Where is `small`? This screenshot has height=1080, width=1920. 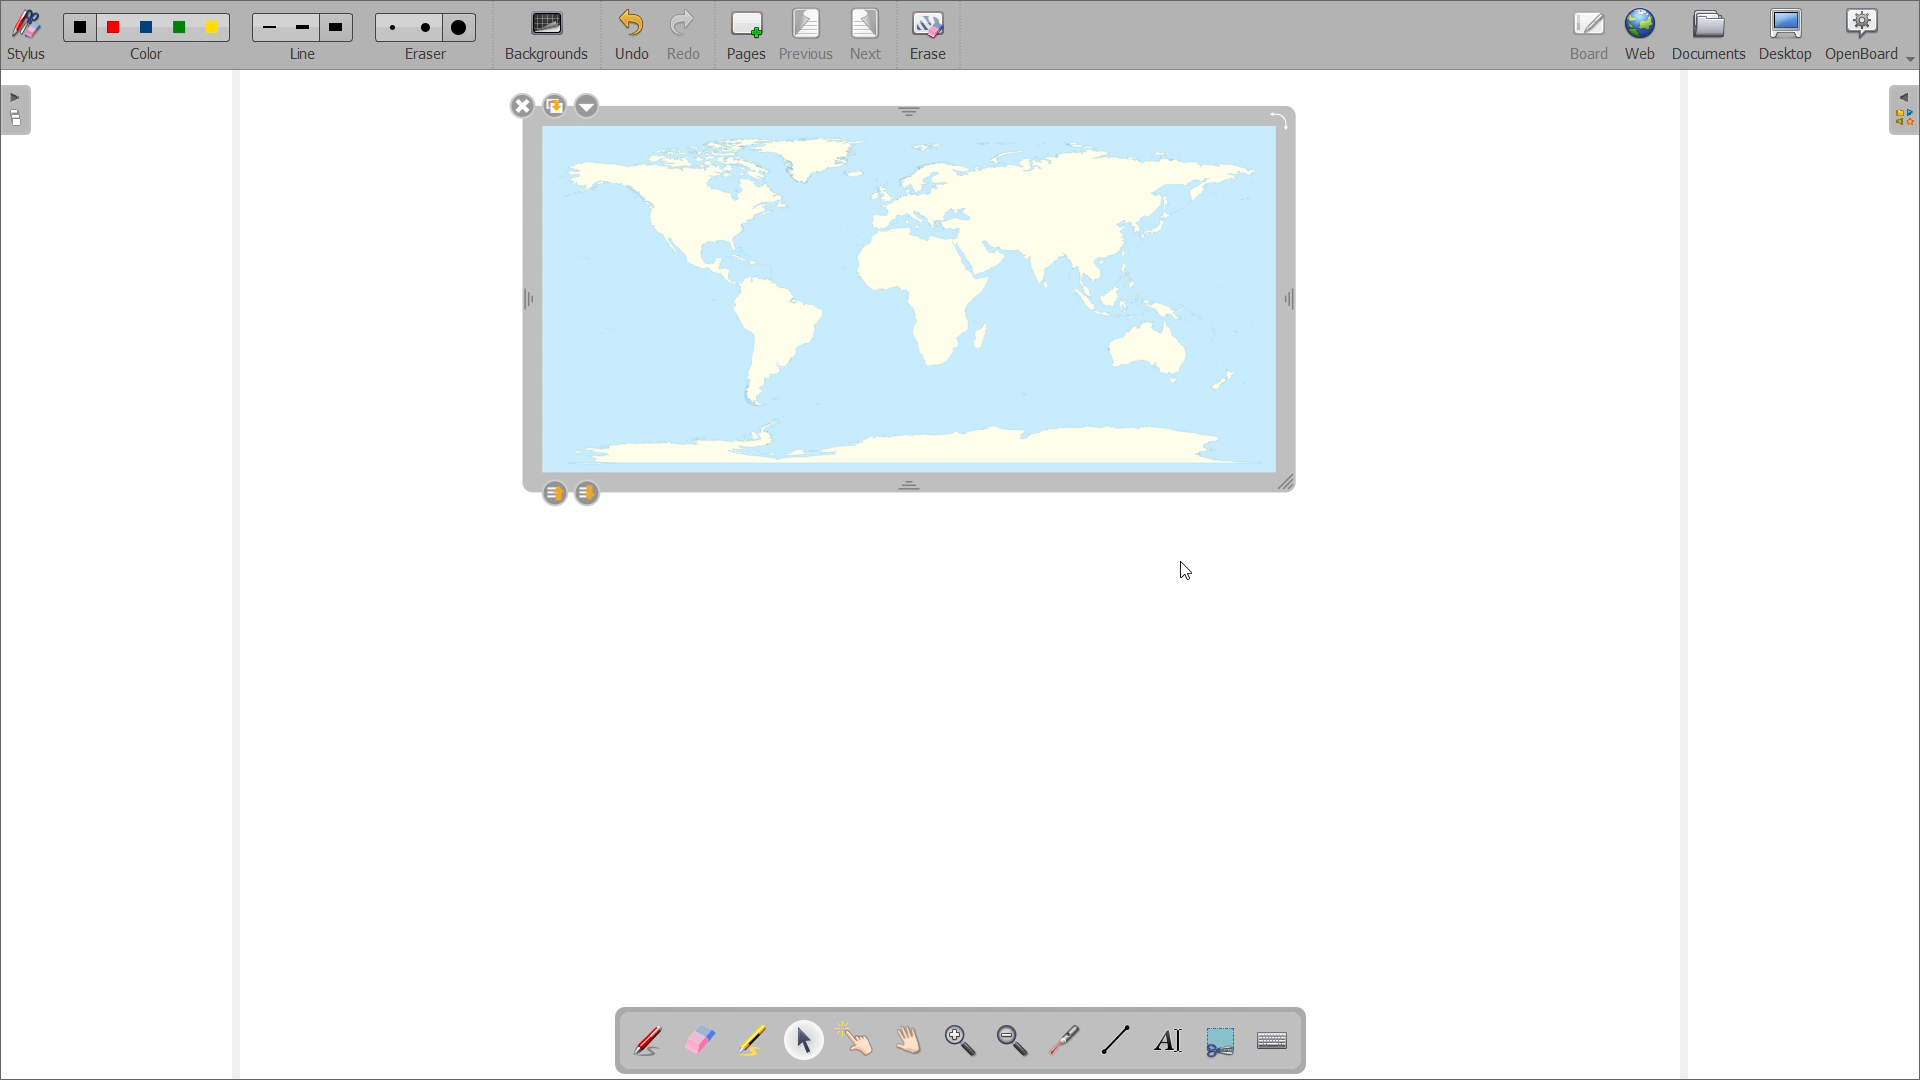 small is located at coordinates (268, 29).